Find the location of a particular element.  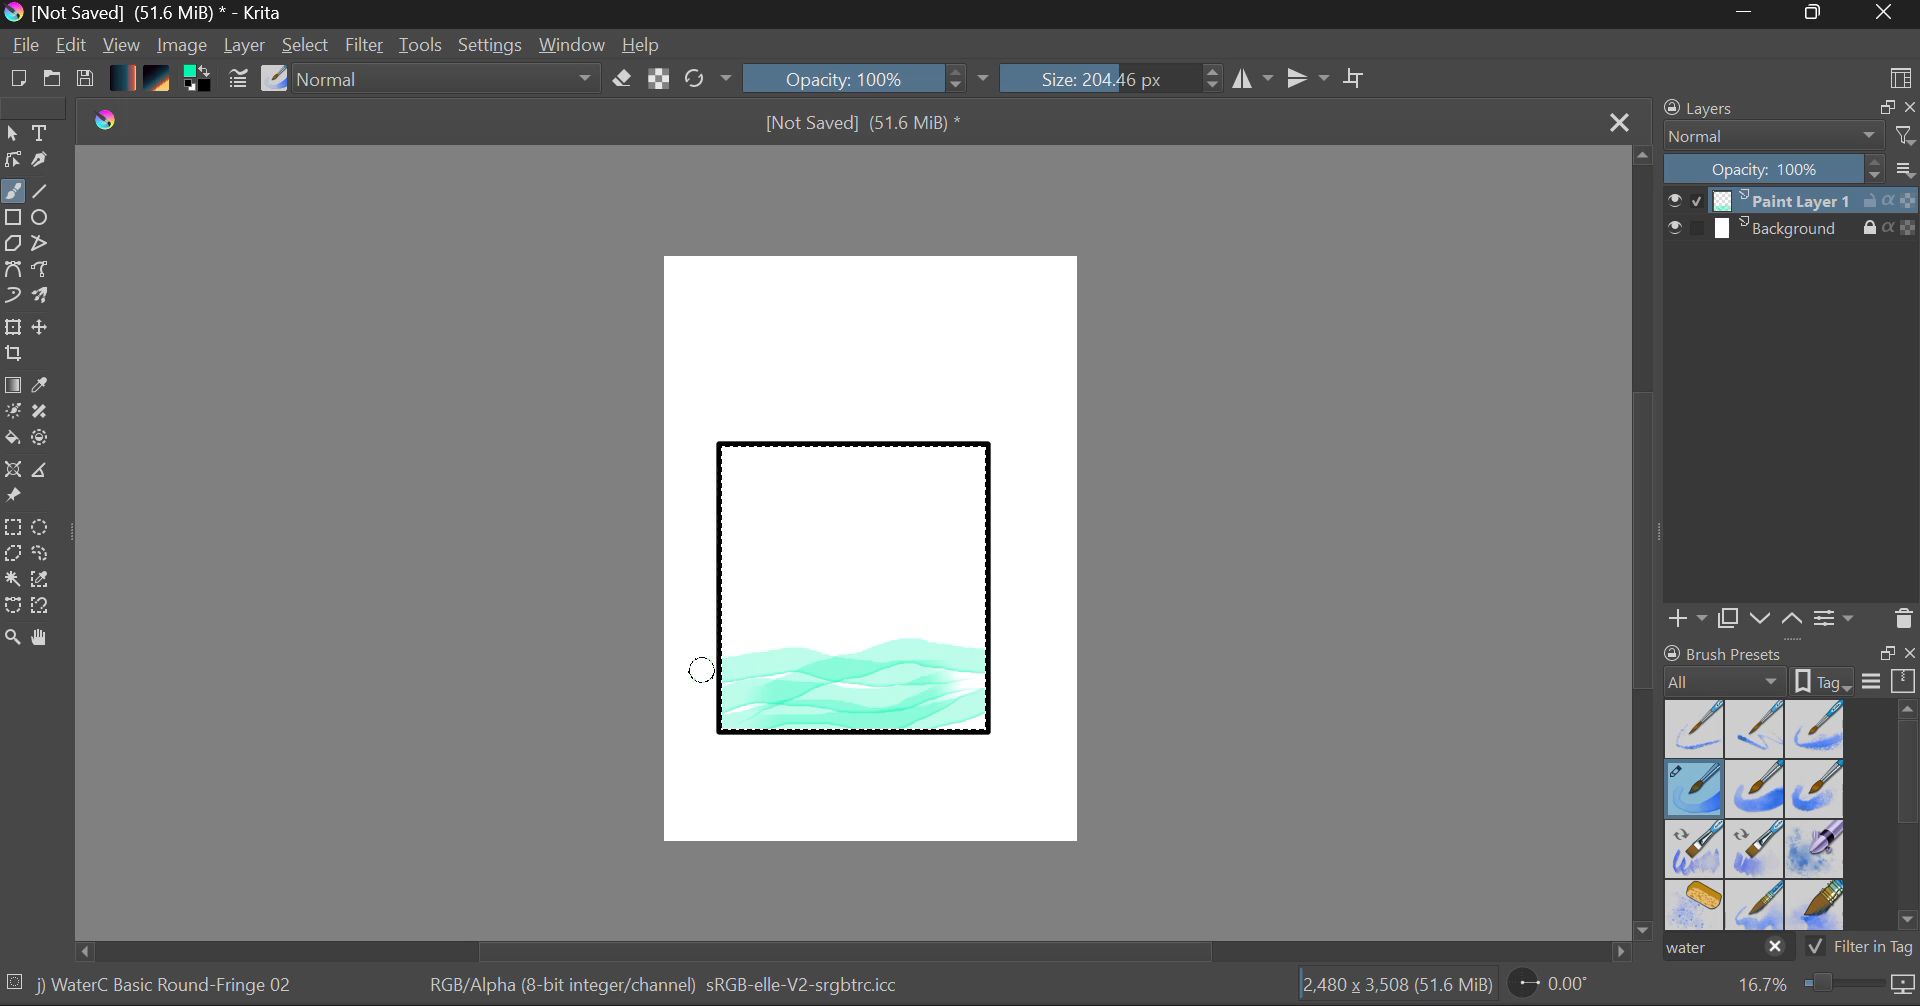

Water C - Dry is located at coordinates (1696, 727).